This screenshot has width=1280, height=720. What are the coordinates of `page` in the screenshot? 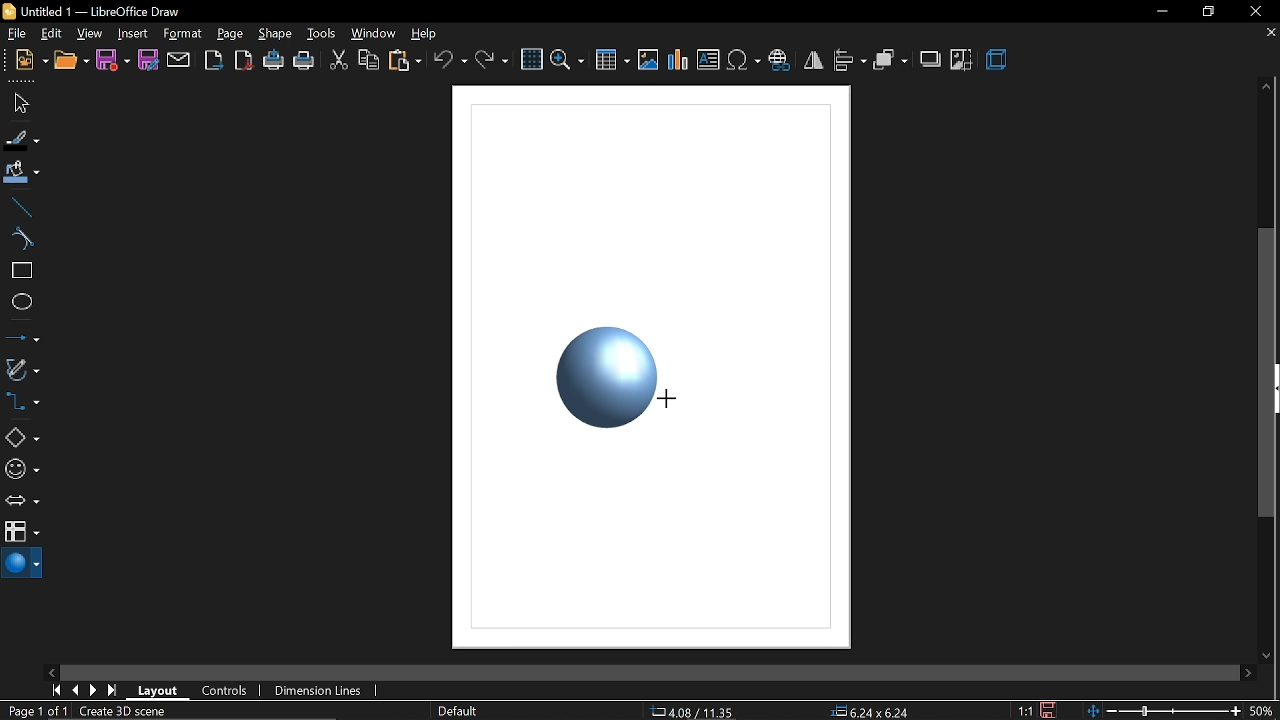 It's located at (228, 34).